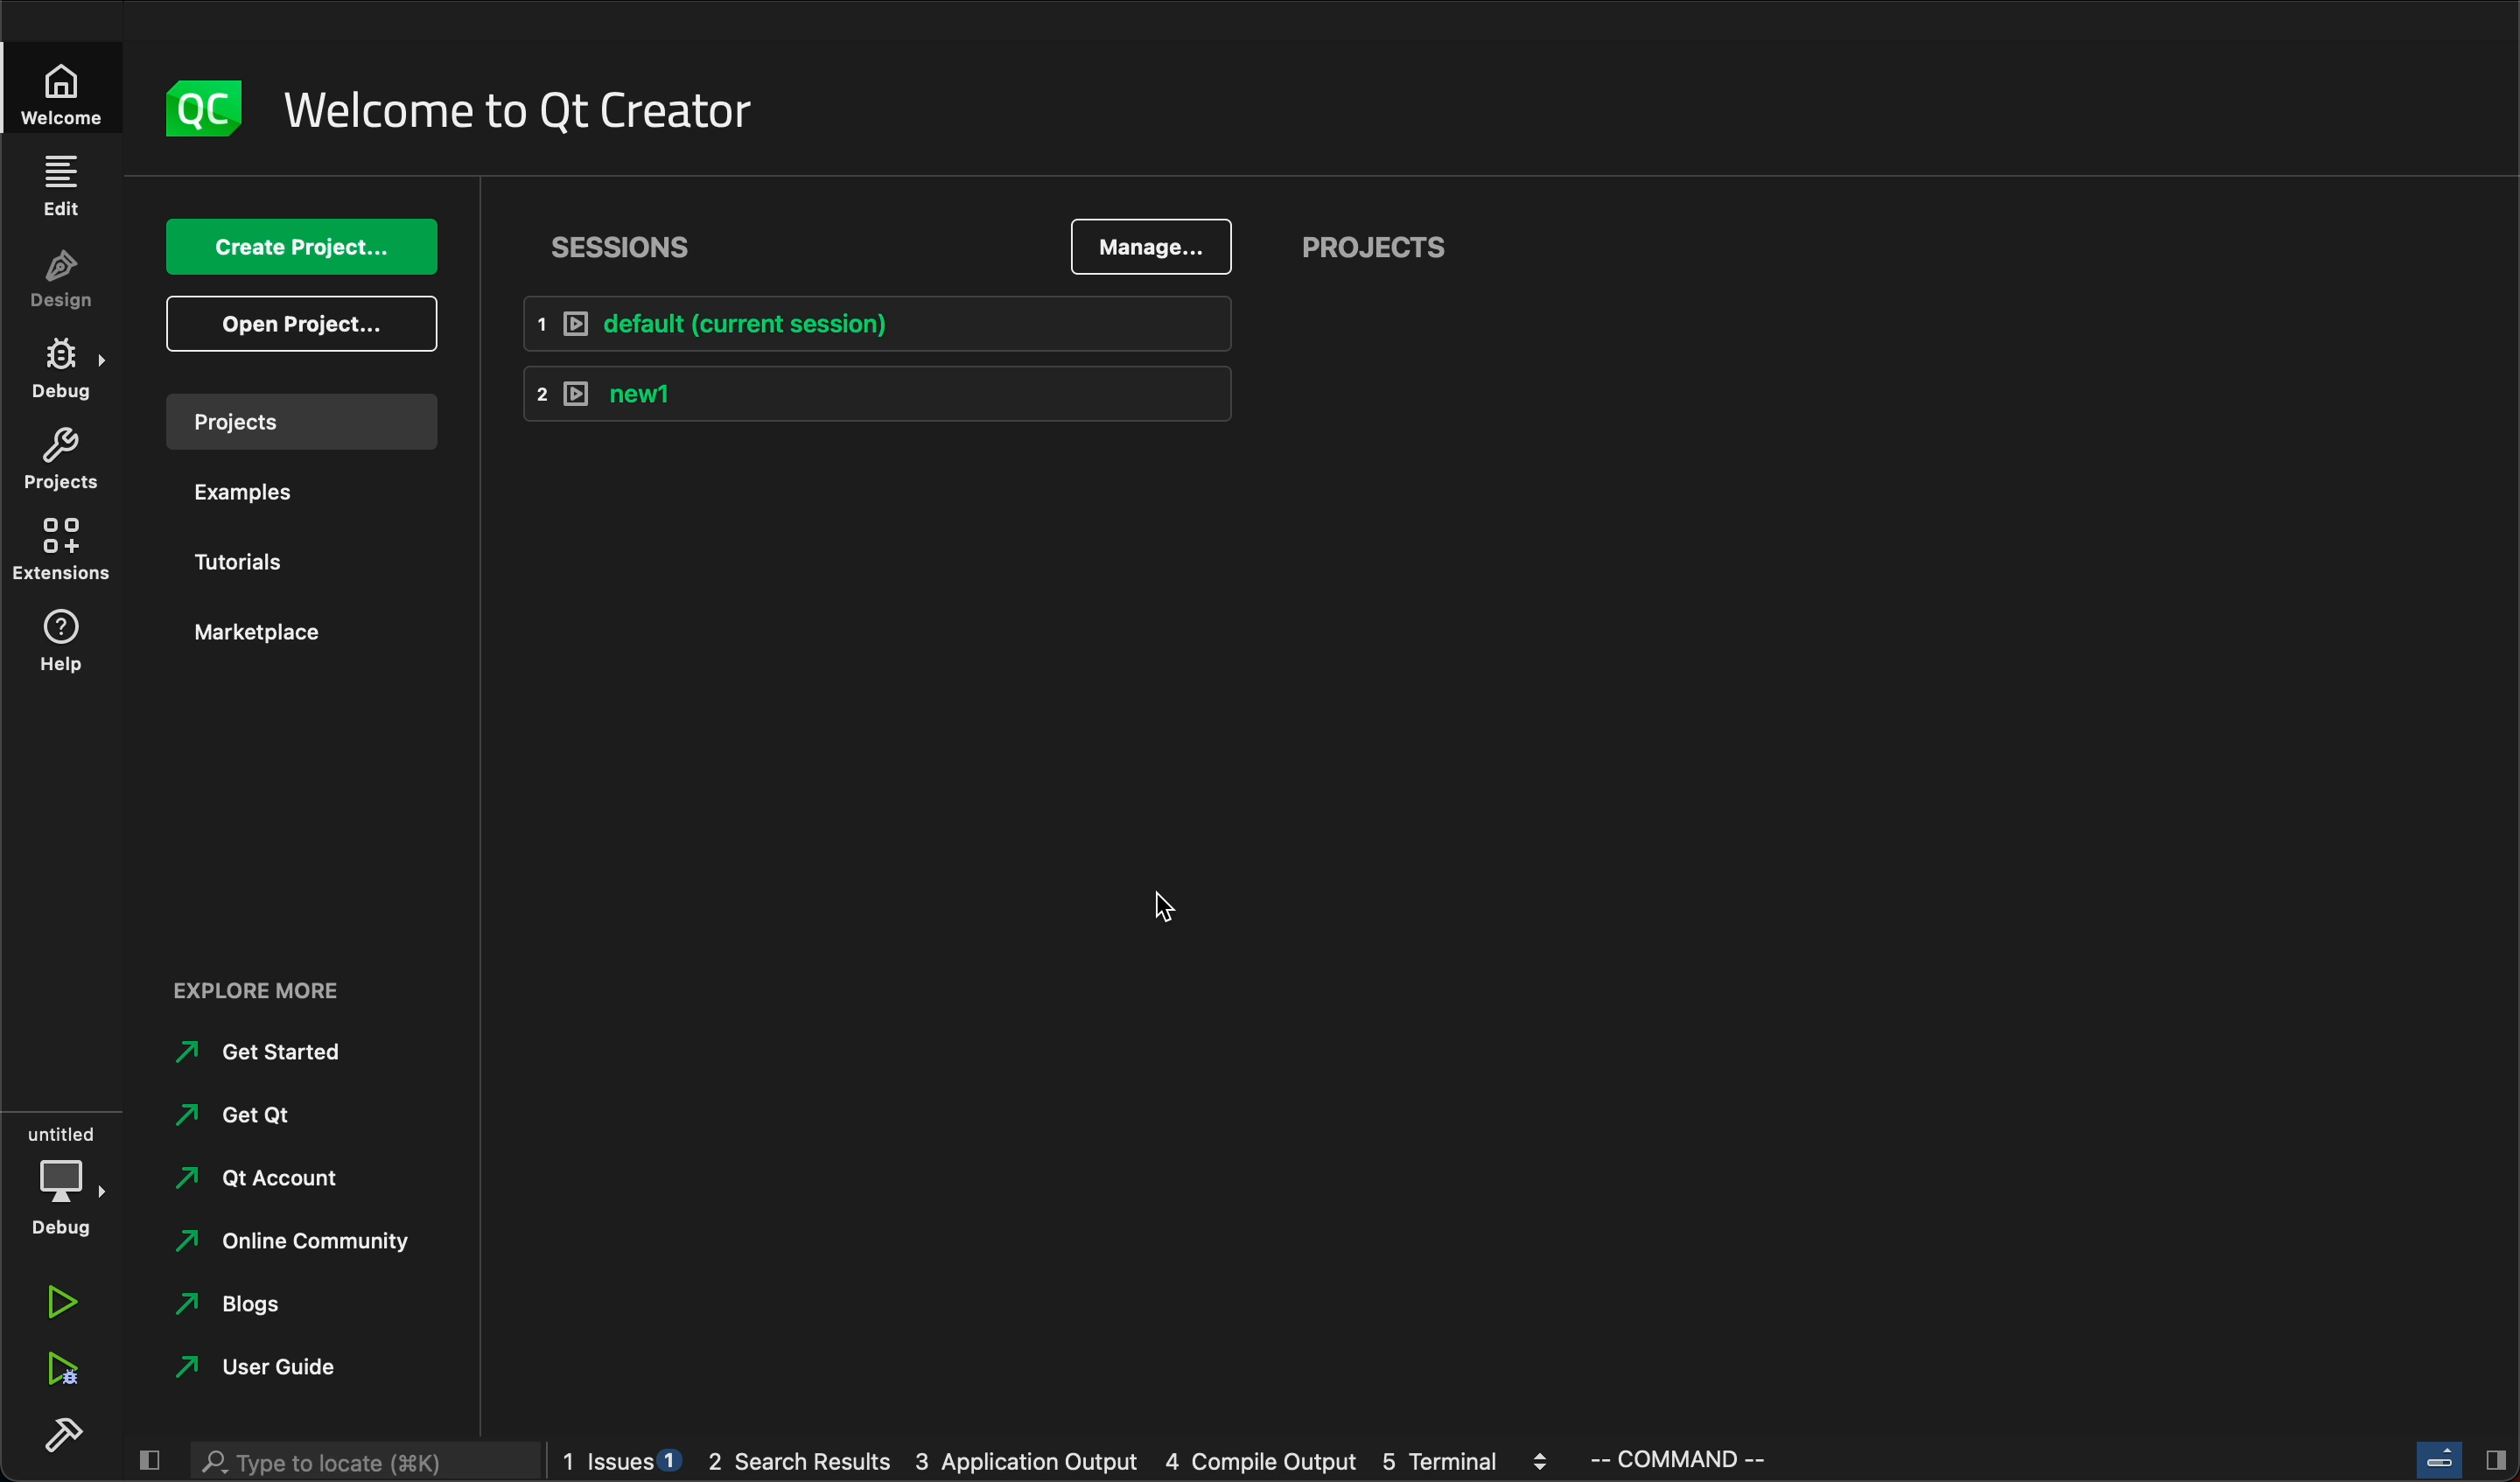  What do you see at coordinates (260, 1058) in the screenshot?
I see `started` at bounding box center [260, 1058].